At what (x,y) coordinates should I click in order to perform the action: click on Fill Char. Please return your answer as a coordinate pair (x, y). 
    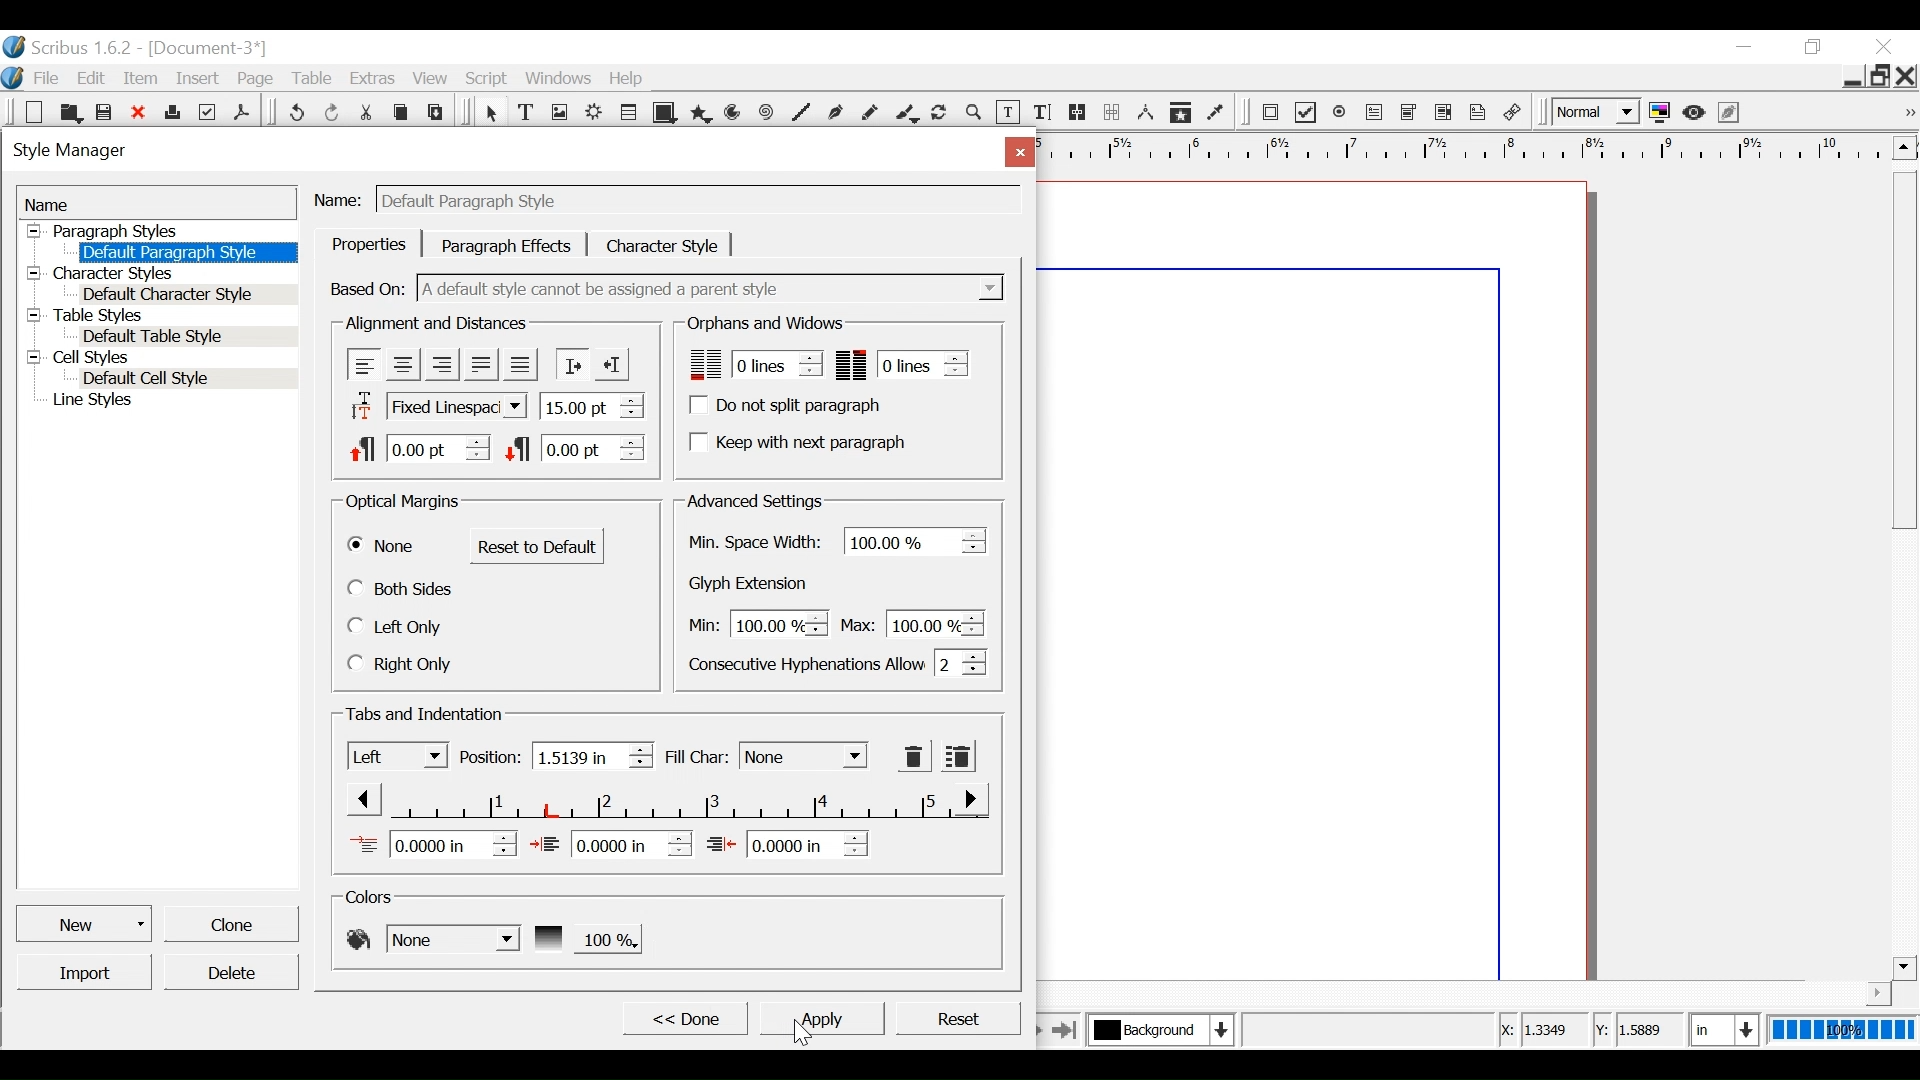
    Looking at the image, I should click on (695, 758).